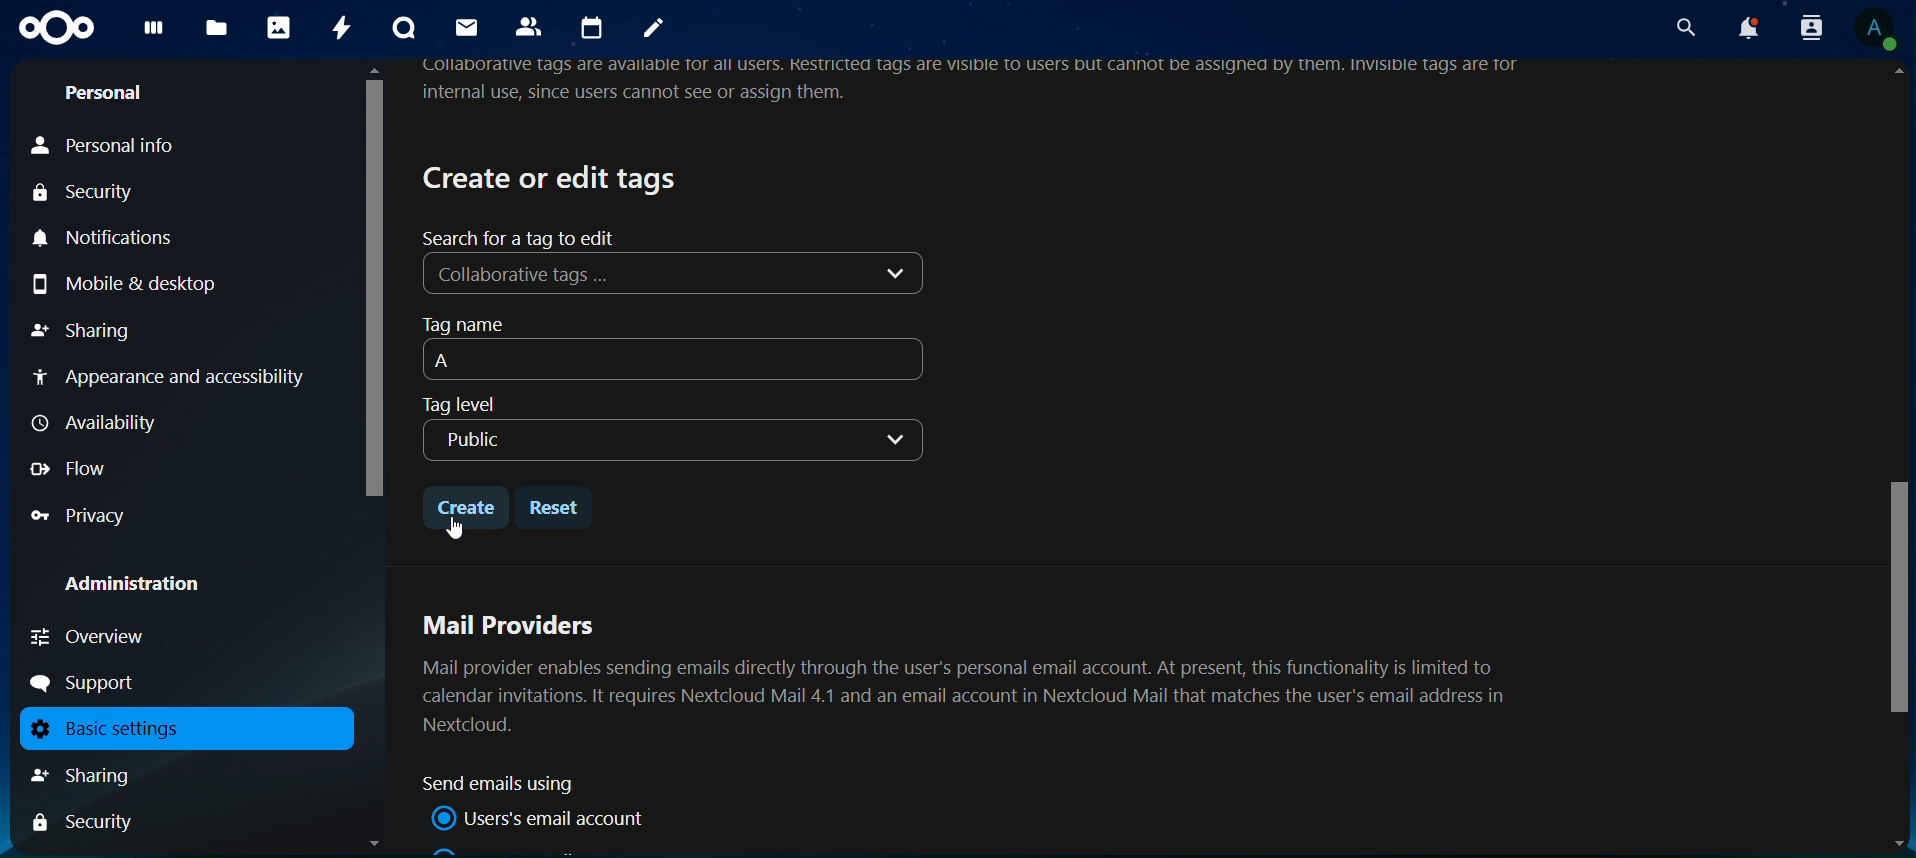 This screenshot has height=858, width=1916. Describe the element at coordinates (85, 329) in the screenshot. I see `sharing` at that location.